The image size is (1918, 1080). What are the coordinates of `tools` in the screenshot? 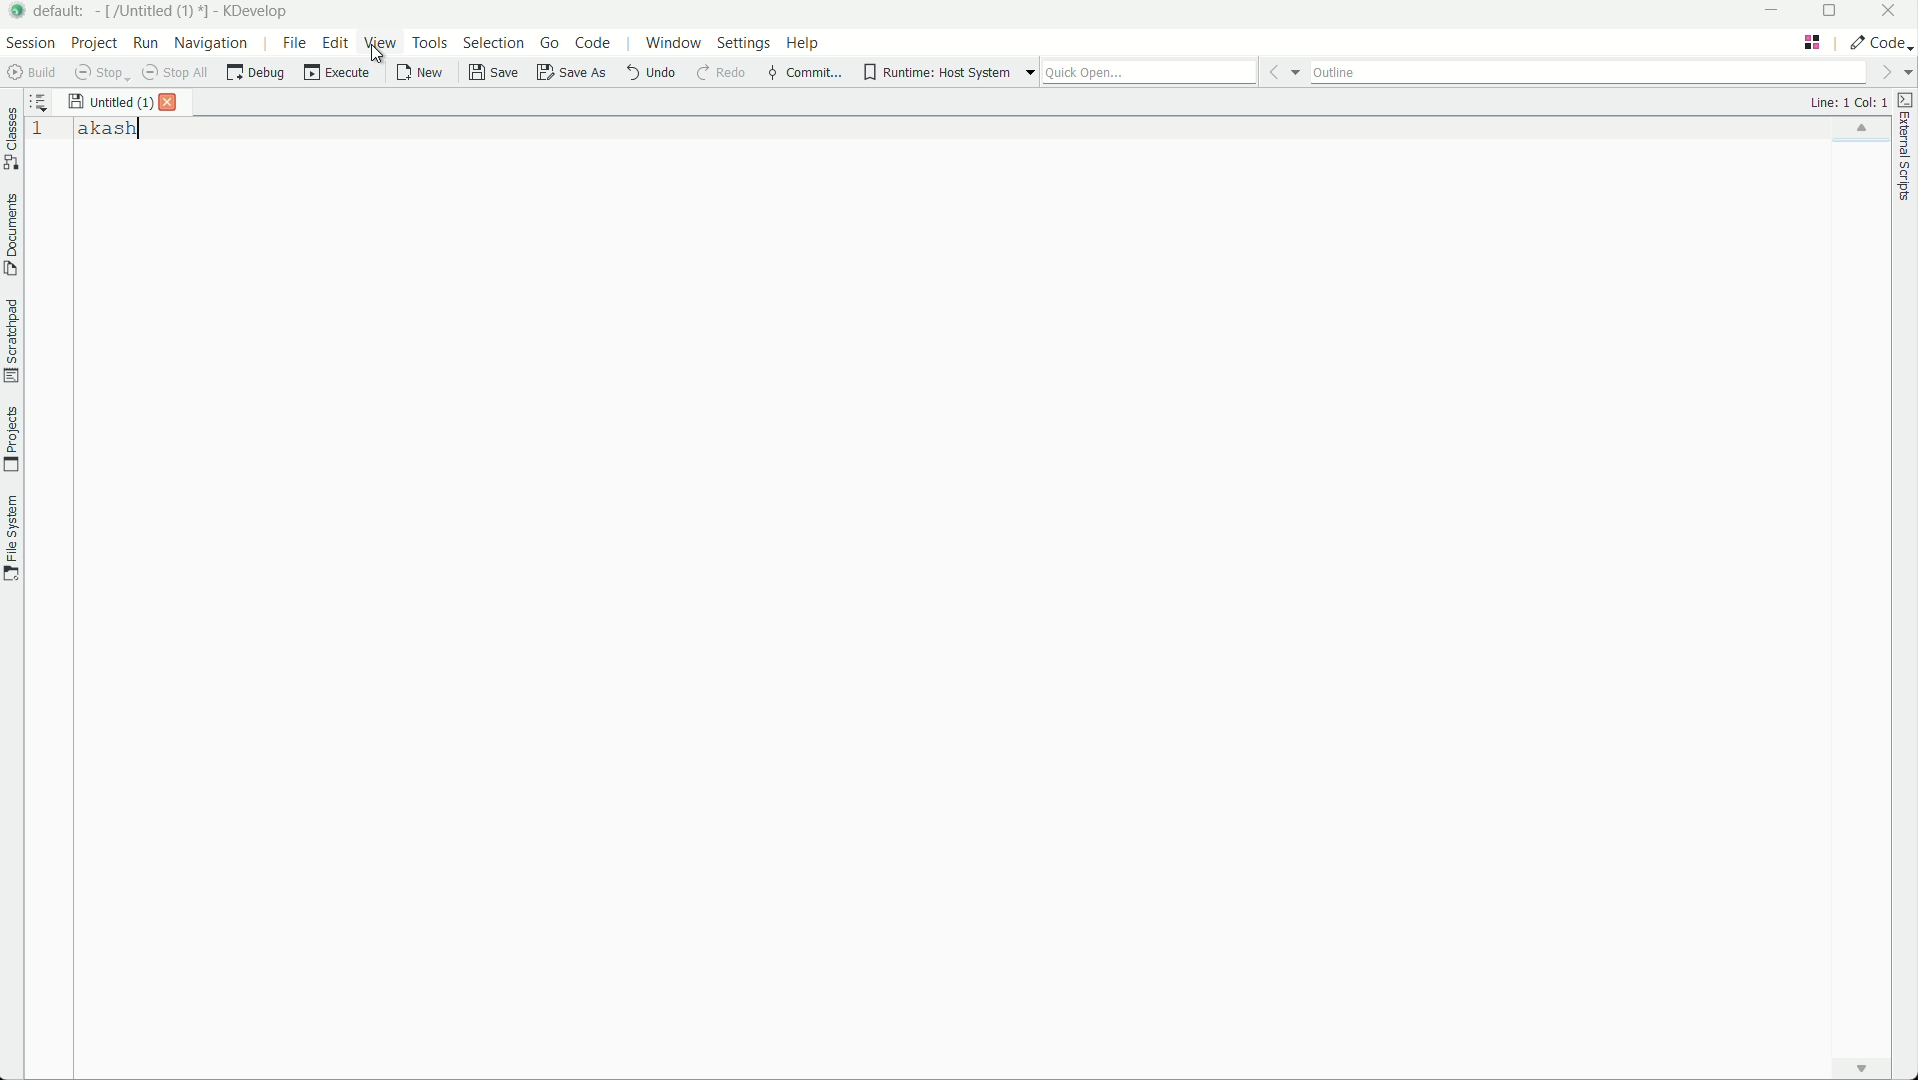 It's located at (432, 42).